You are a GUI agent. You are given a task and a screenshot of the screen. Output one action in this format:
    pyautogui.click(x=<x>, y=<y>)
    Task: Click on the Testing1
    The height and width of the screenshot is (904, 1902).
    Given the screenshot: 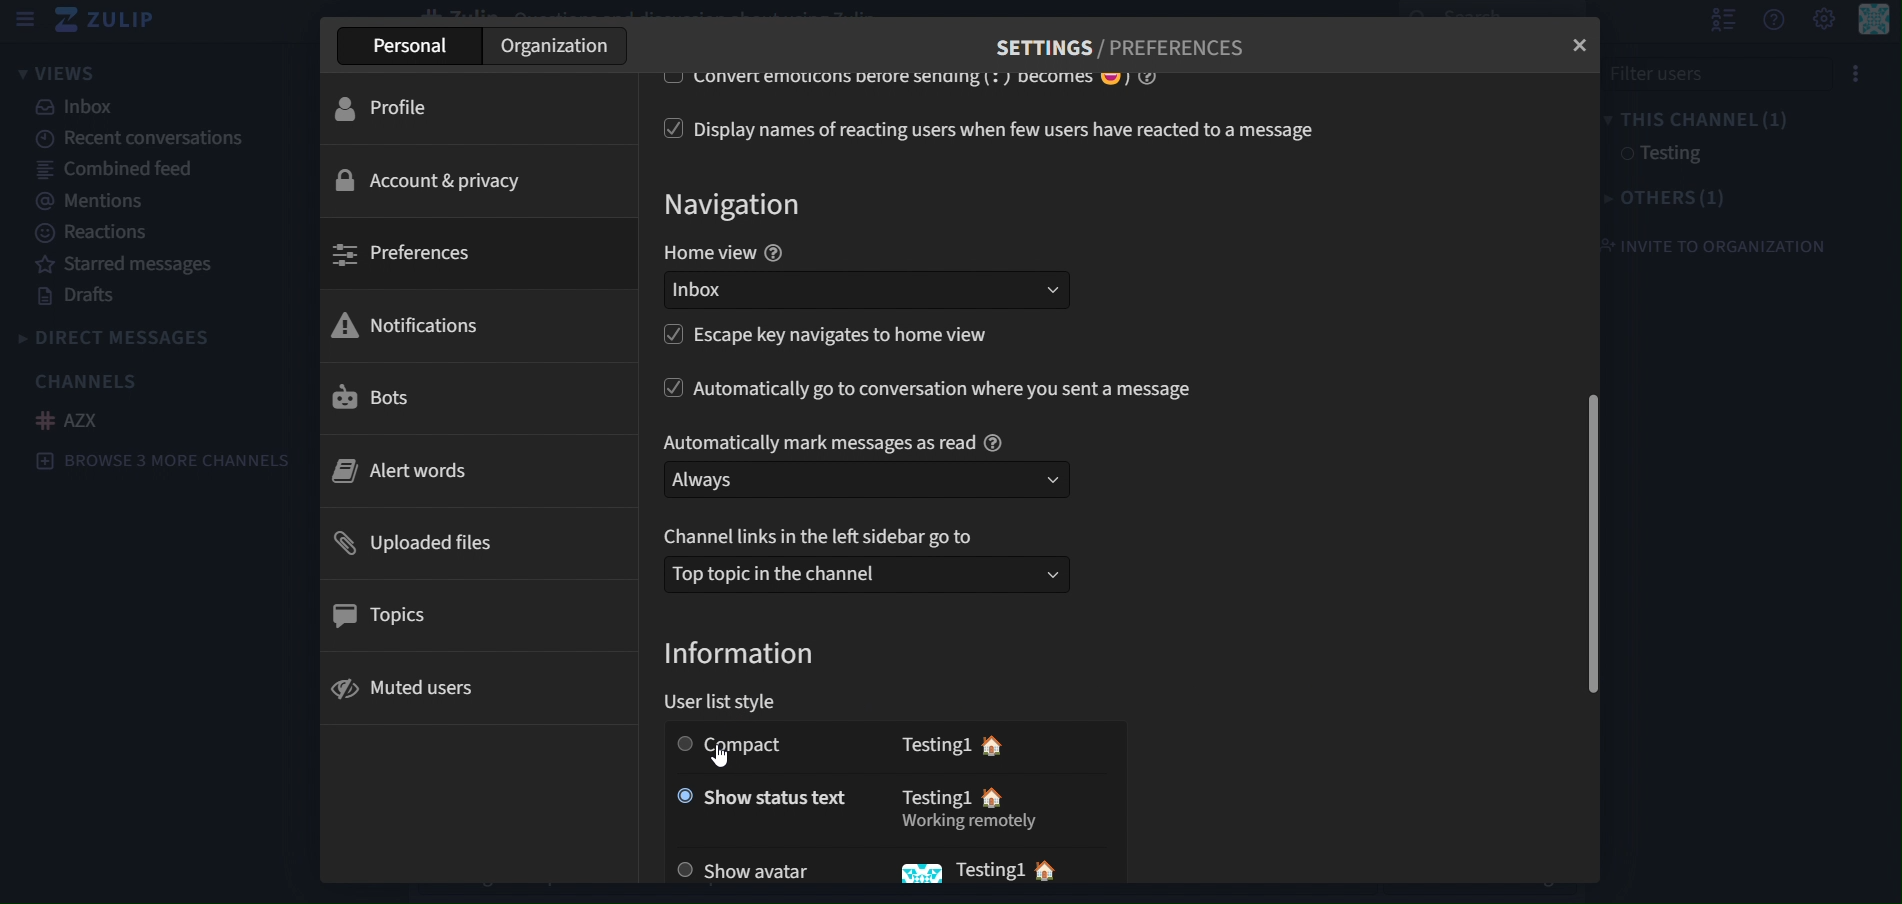 What is the action you would take?
    pyautogui.click(x=928, y=798)
    